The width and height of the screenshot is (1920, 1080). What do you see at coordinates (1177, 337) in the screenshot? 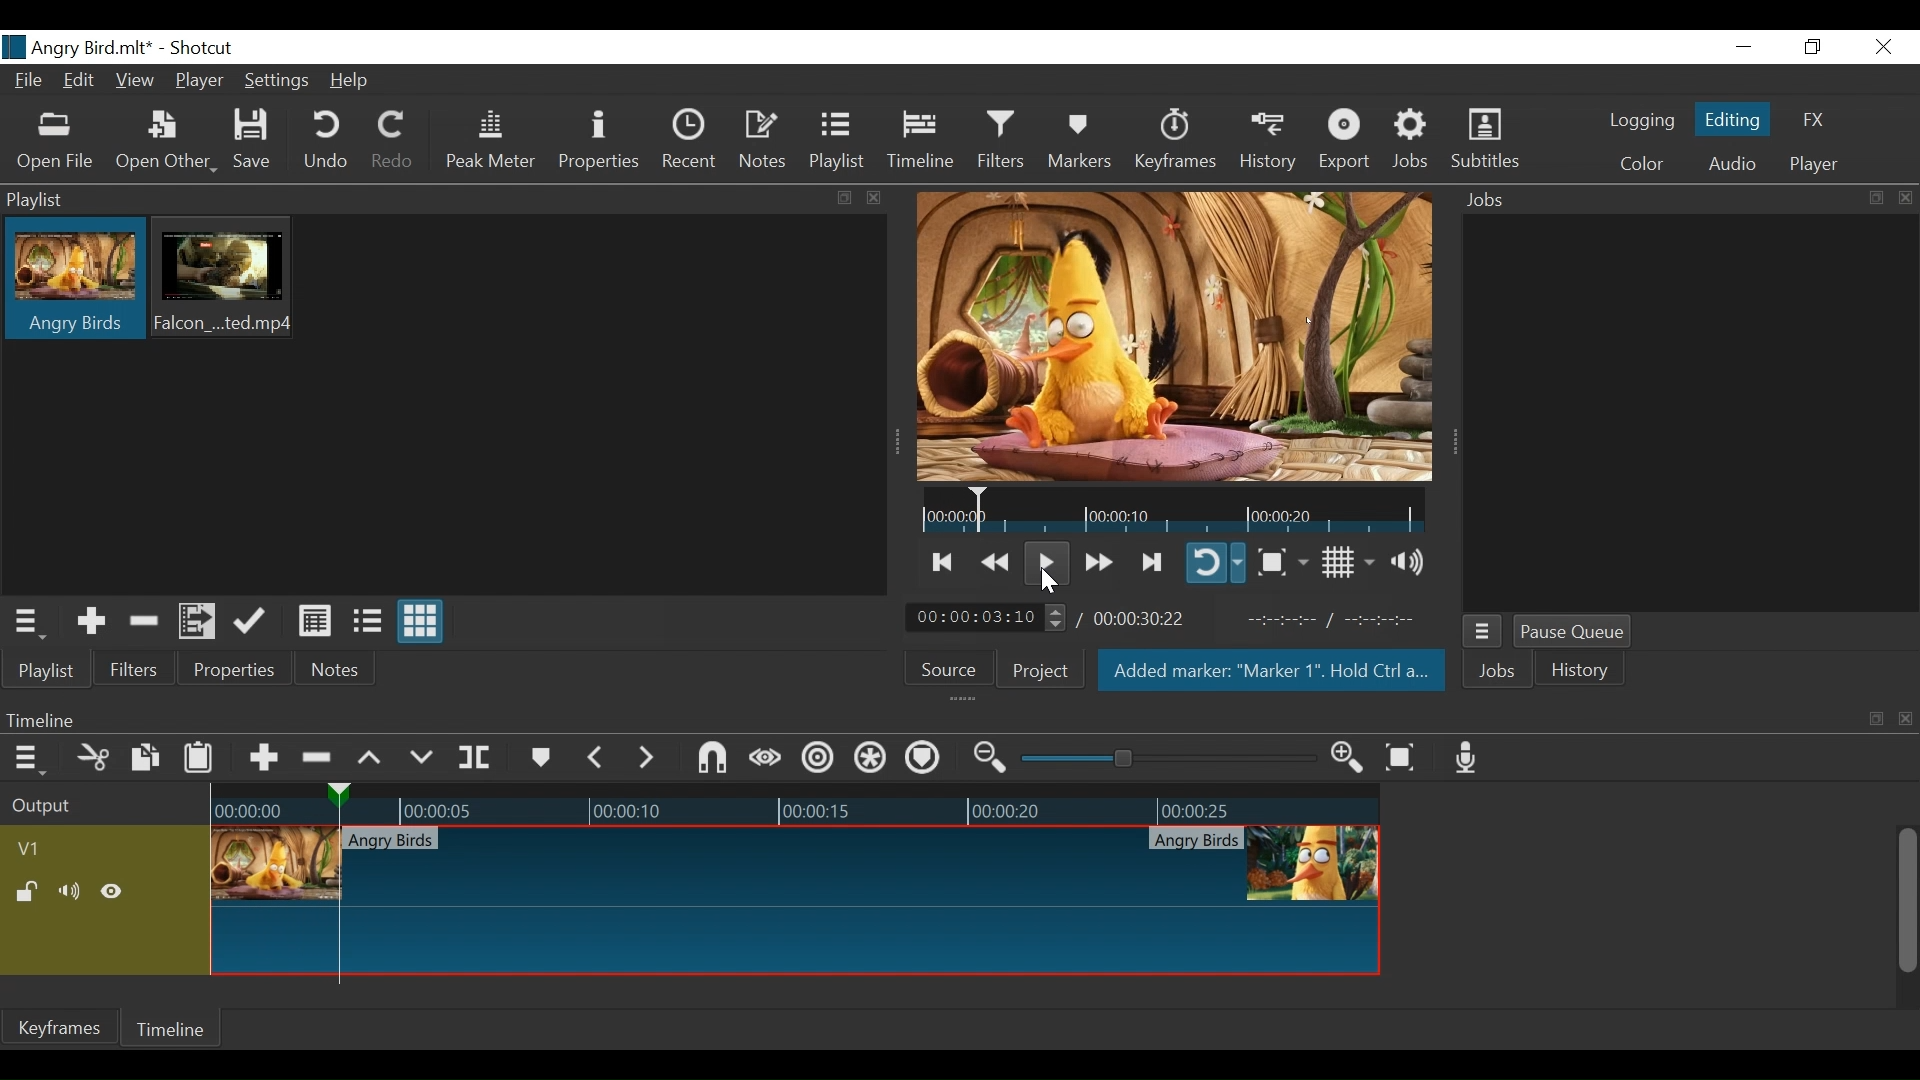
I see `Media Viewer` at bounding box center [1177, 337].